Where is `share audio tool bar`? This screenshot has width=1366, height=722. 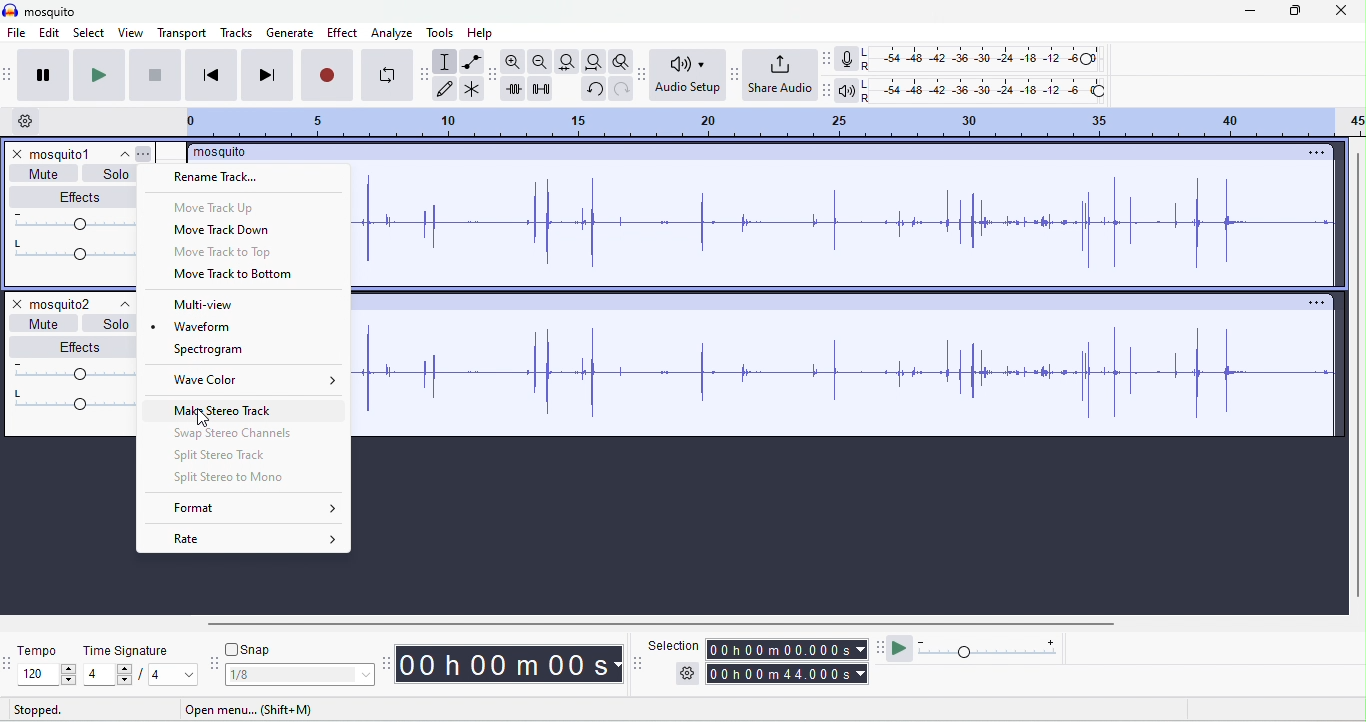
share audio tool bar is located at coordinates (735, 75).